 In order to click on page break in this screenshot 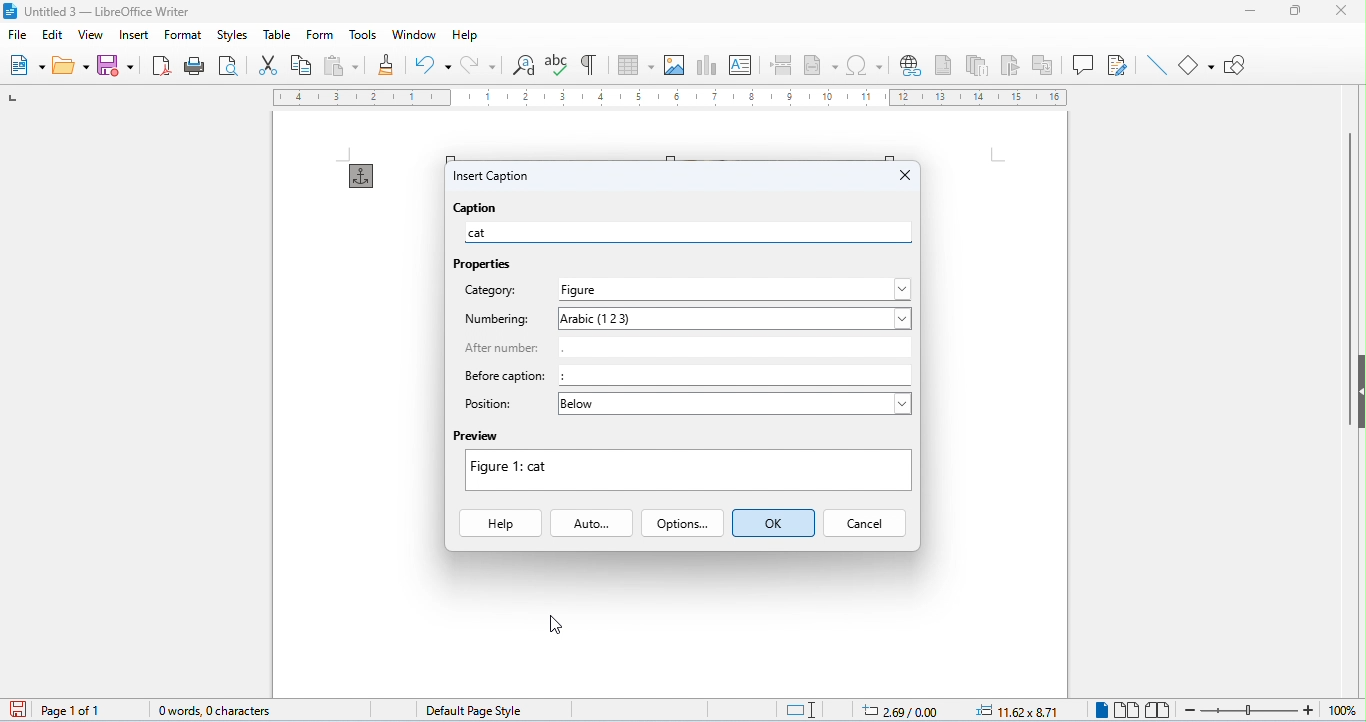, I will do `click(784, 65)`.